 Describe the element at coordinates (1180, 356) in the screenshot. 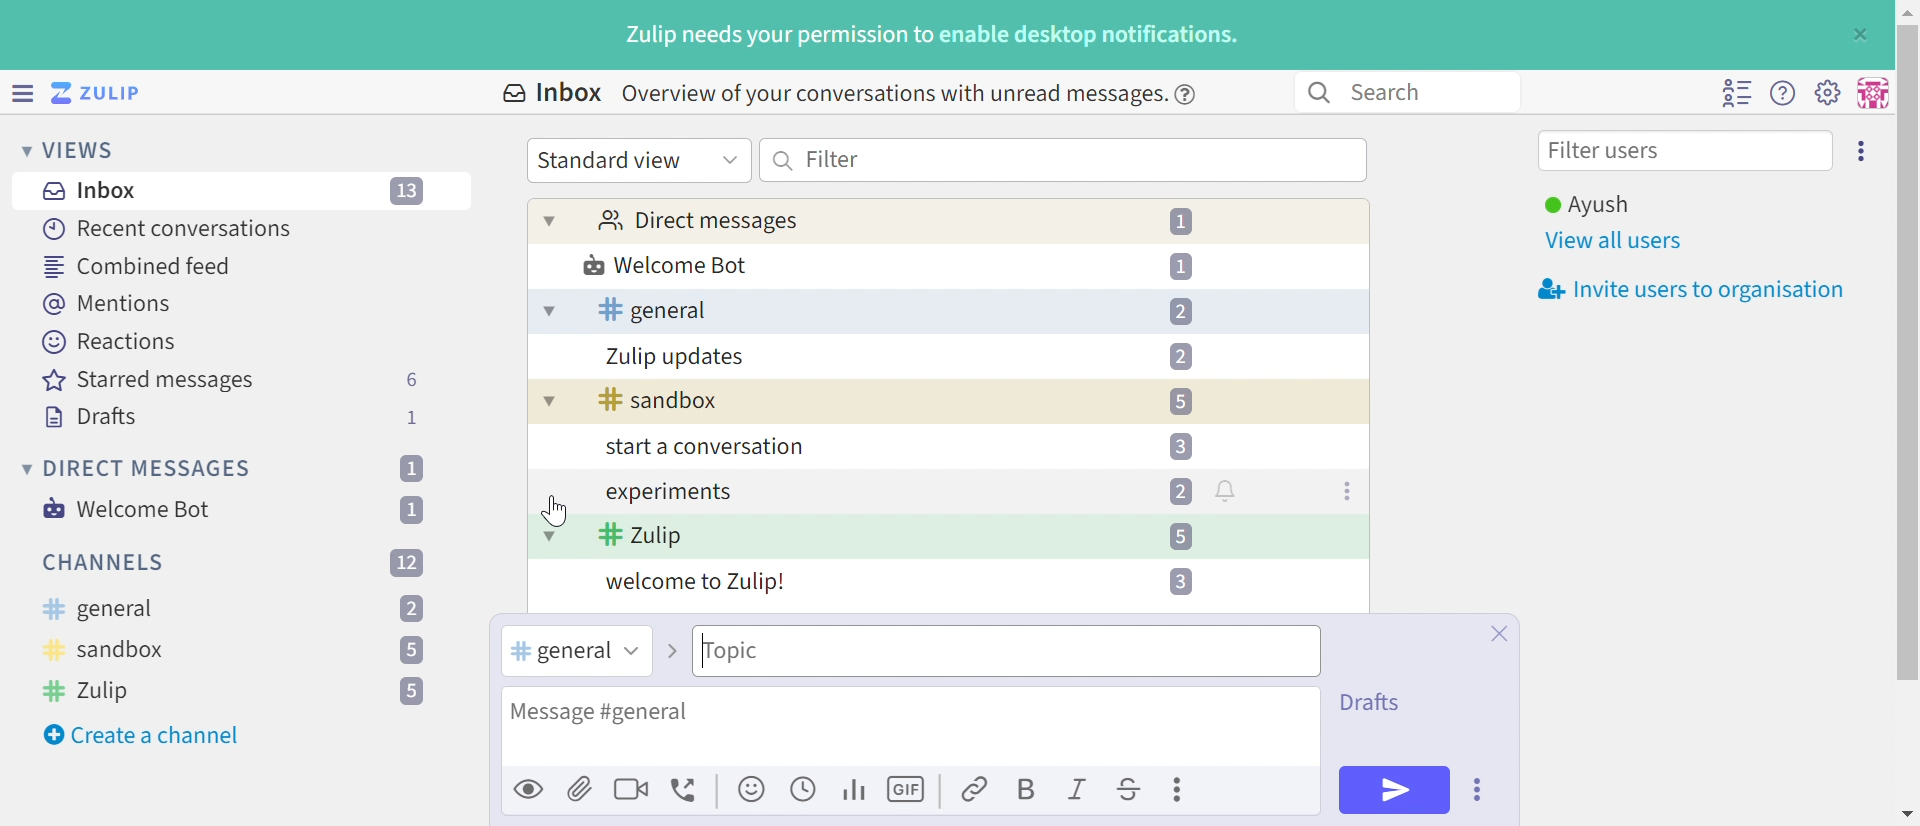

I see `2` at that location.